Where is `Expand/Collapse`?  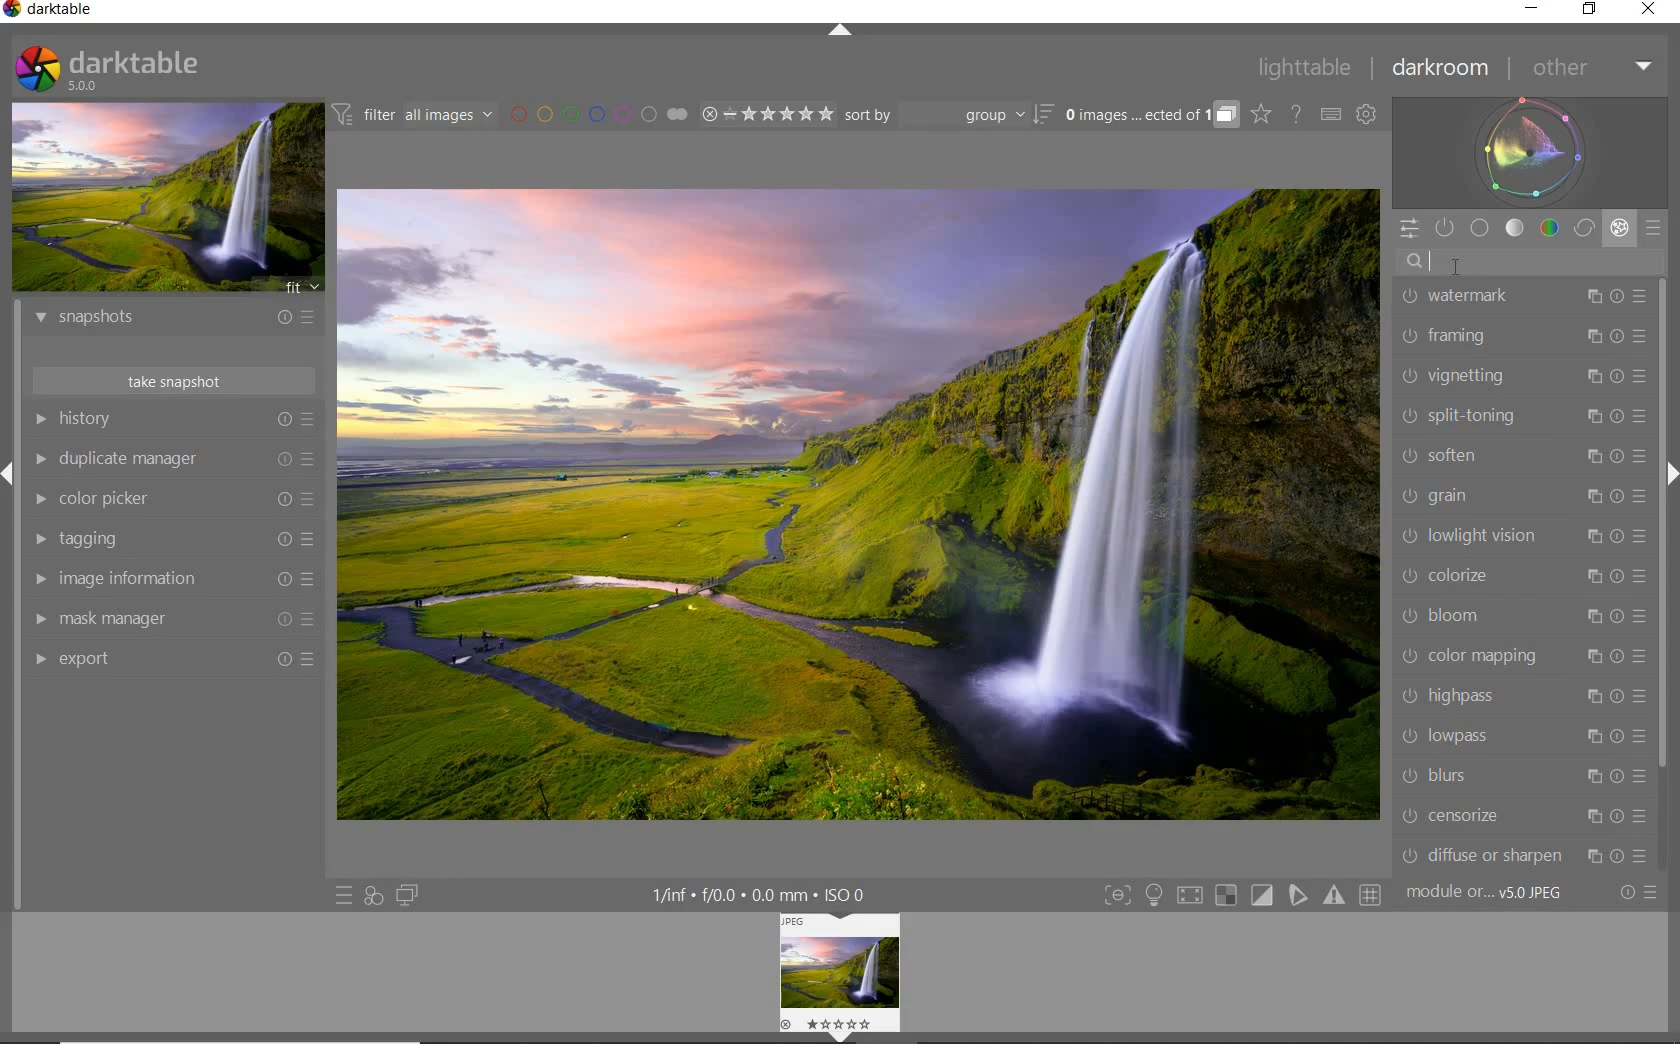
Expand/Collapse is located at coordinates (843, 1037).